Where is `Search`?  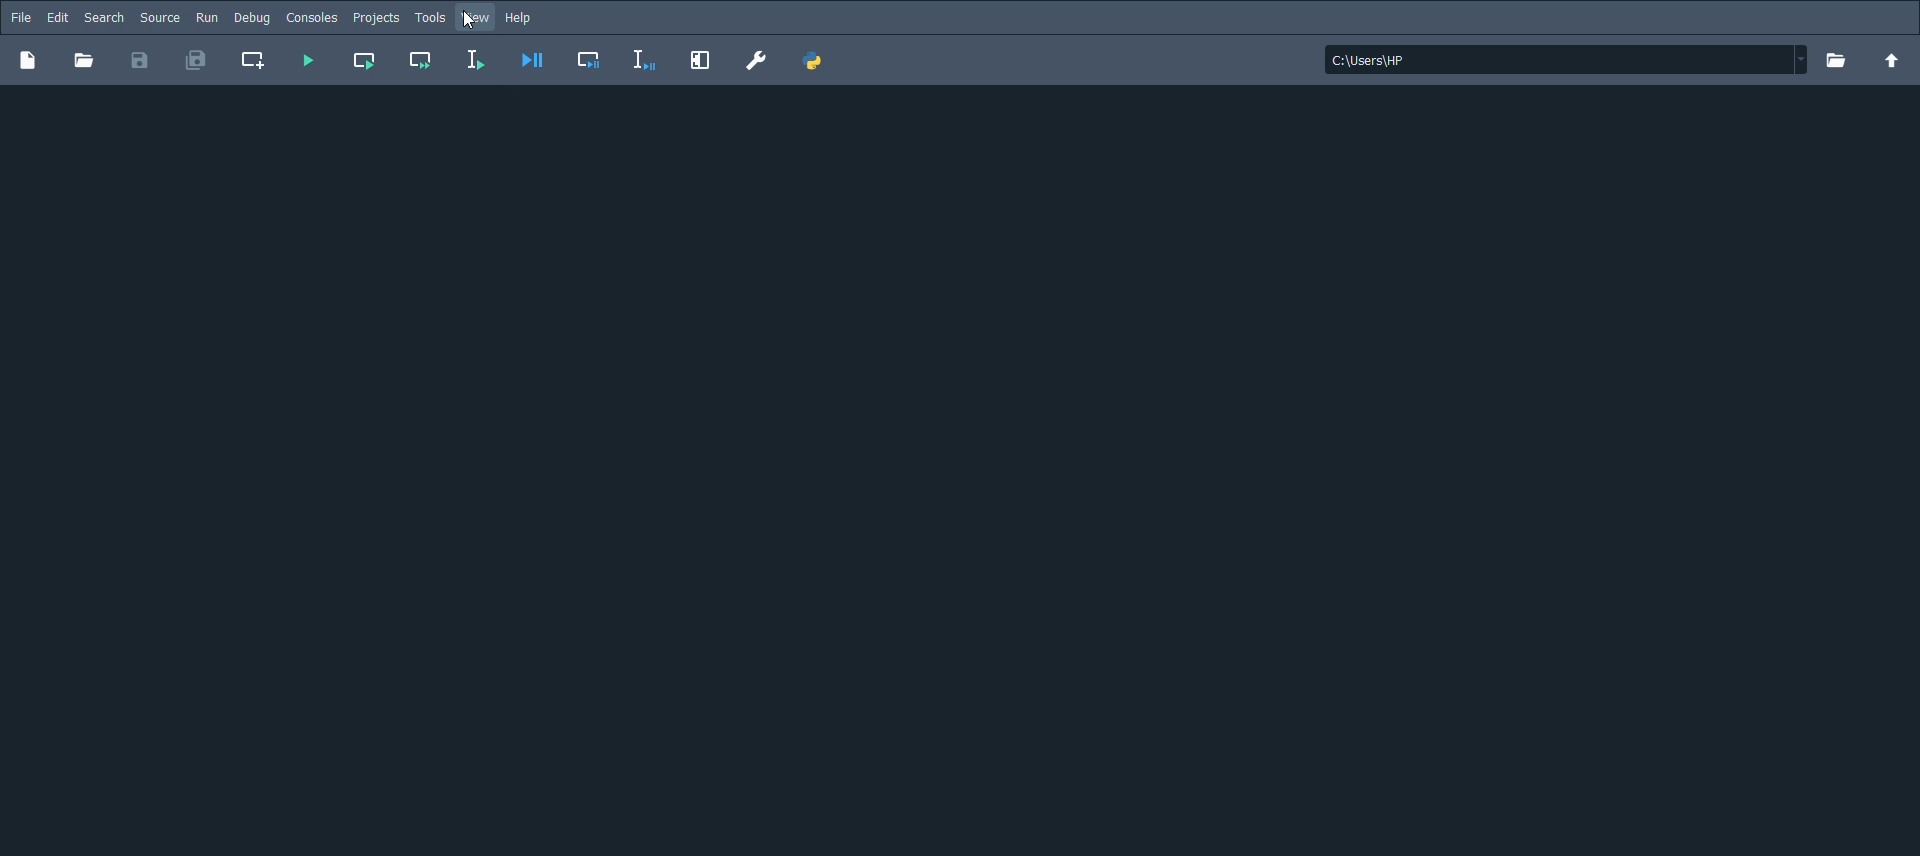
Search is located at coordinates (103, 17).